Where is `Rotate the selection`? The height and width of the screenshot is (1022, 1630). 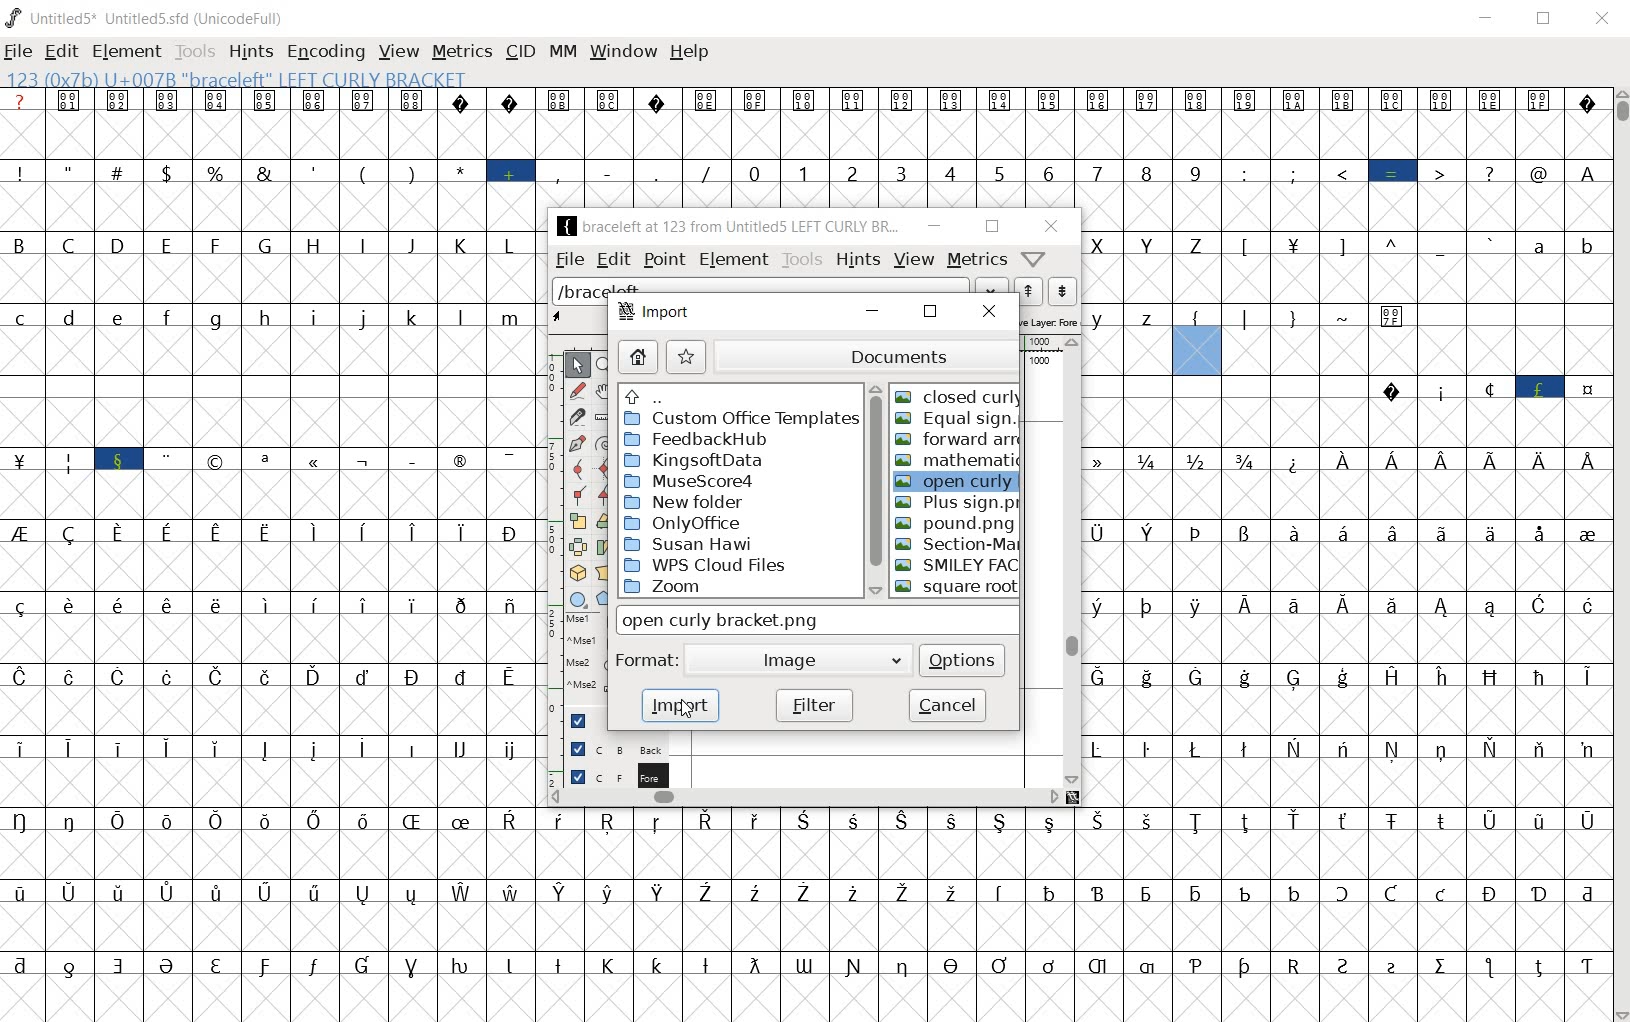 Rotate the selection is located at coordinates (605, 547).